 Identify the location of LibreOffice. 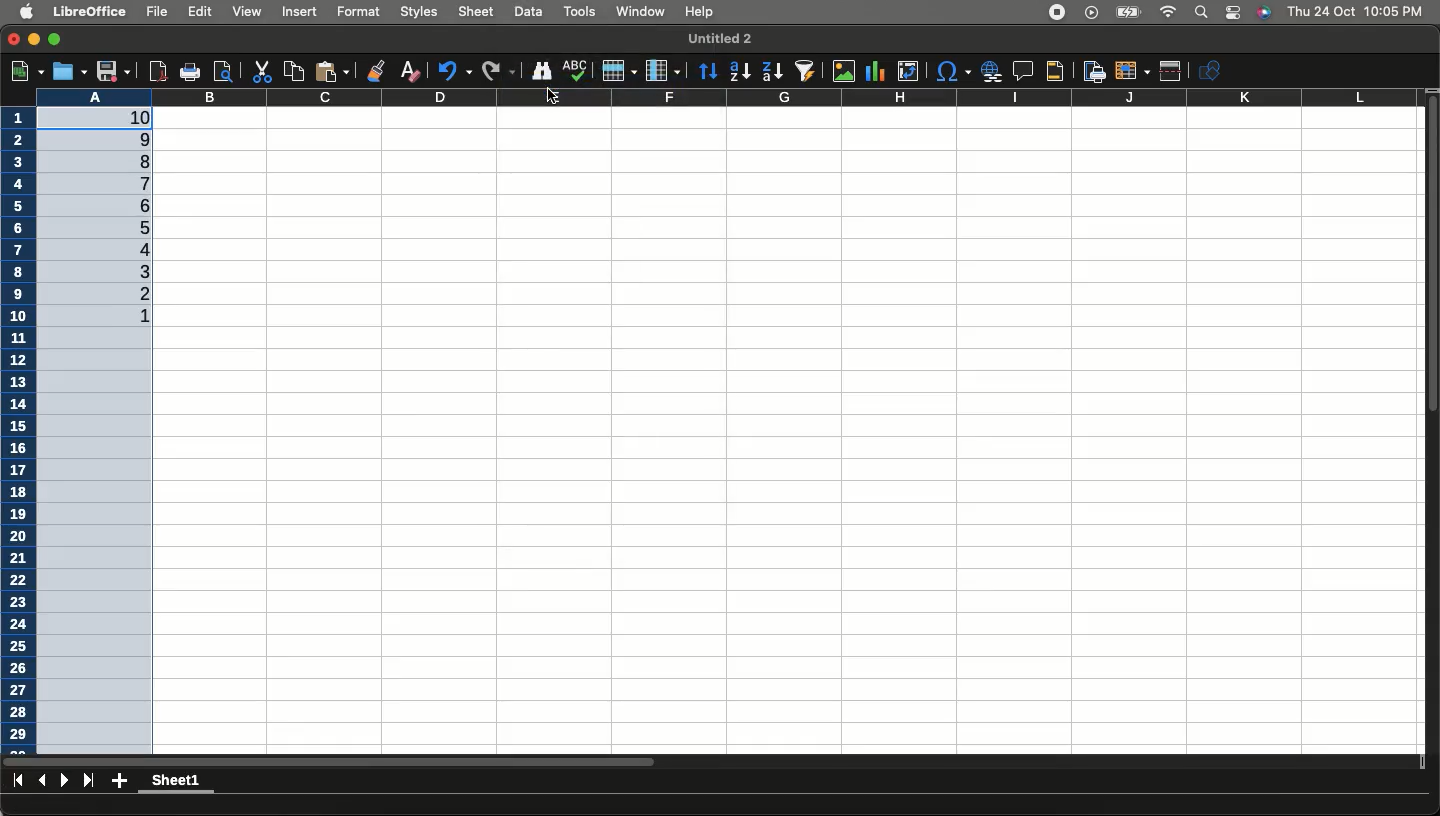
(92, 12).